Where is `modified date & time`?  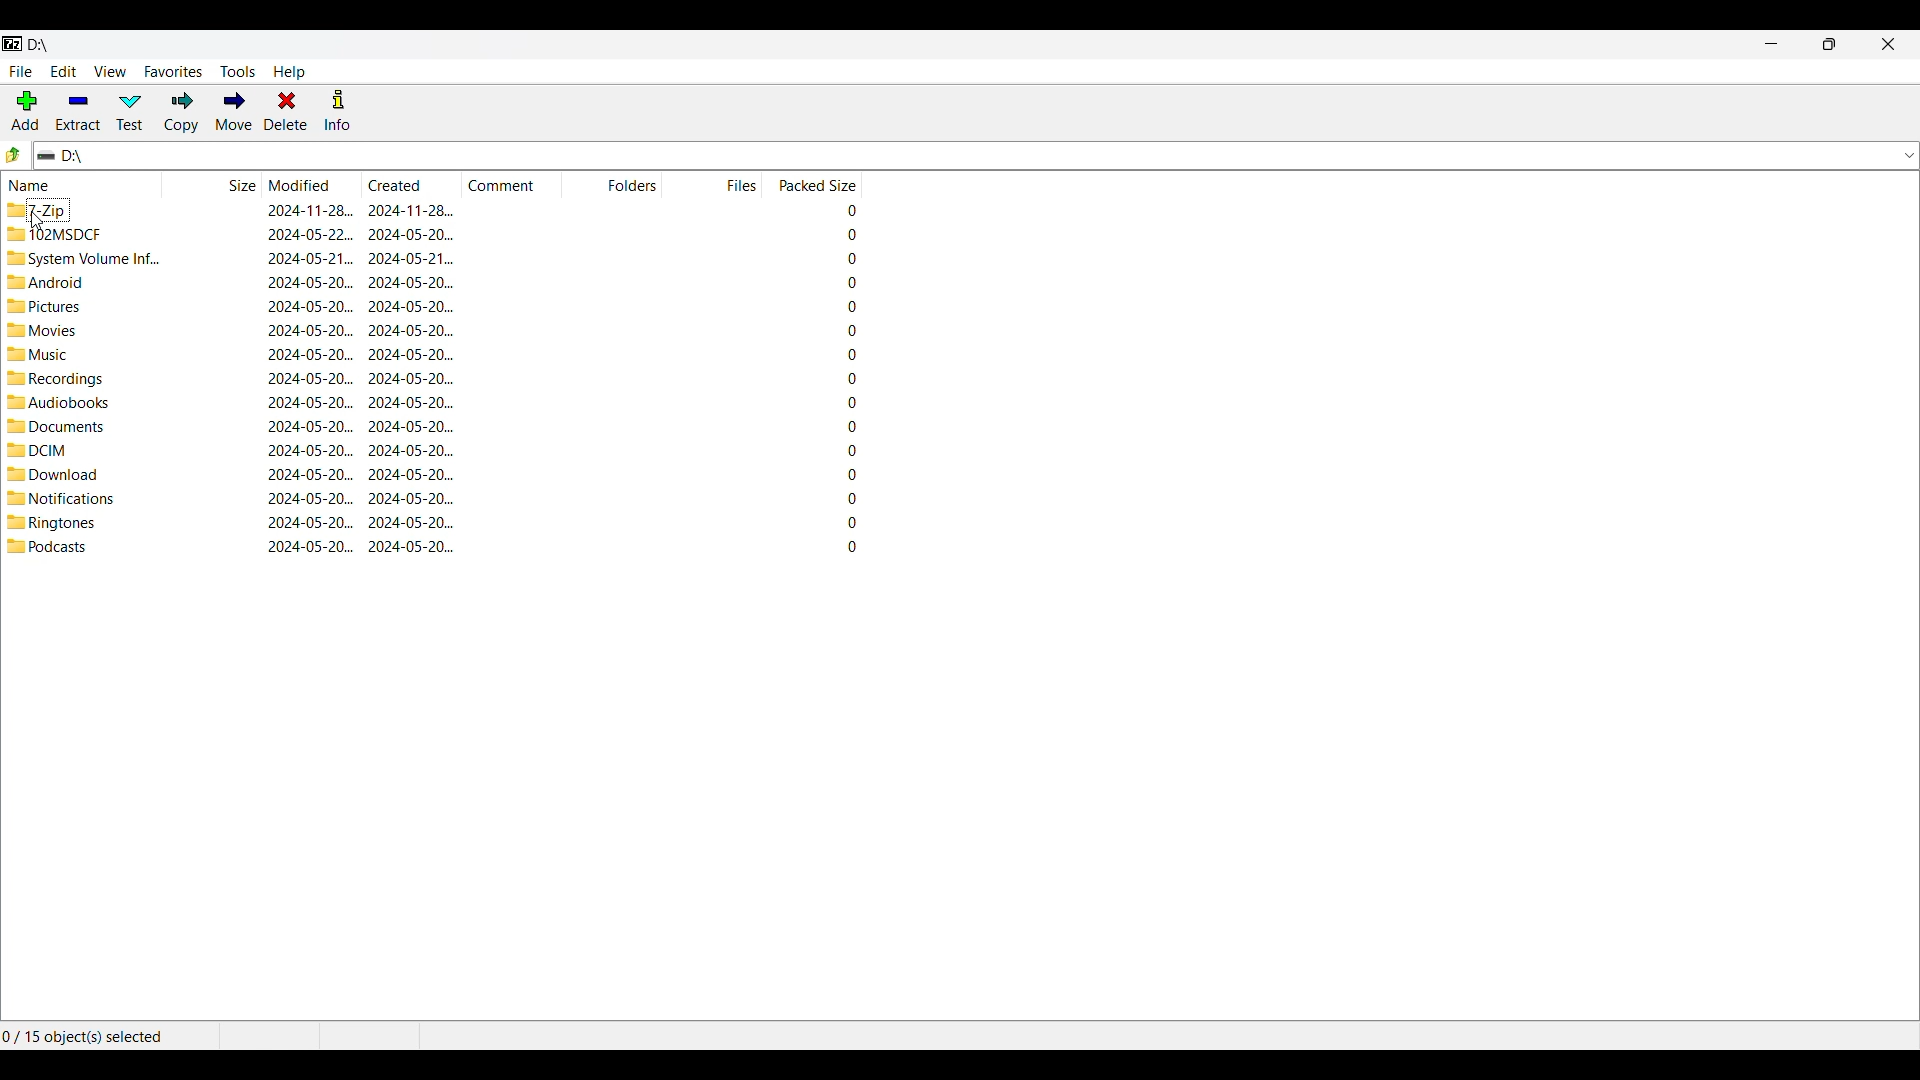
modified date & time is located at coordinates (310, 282).